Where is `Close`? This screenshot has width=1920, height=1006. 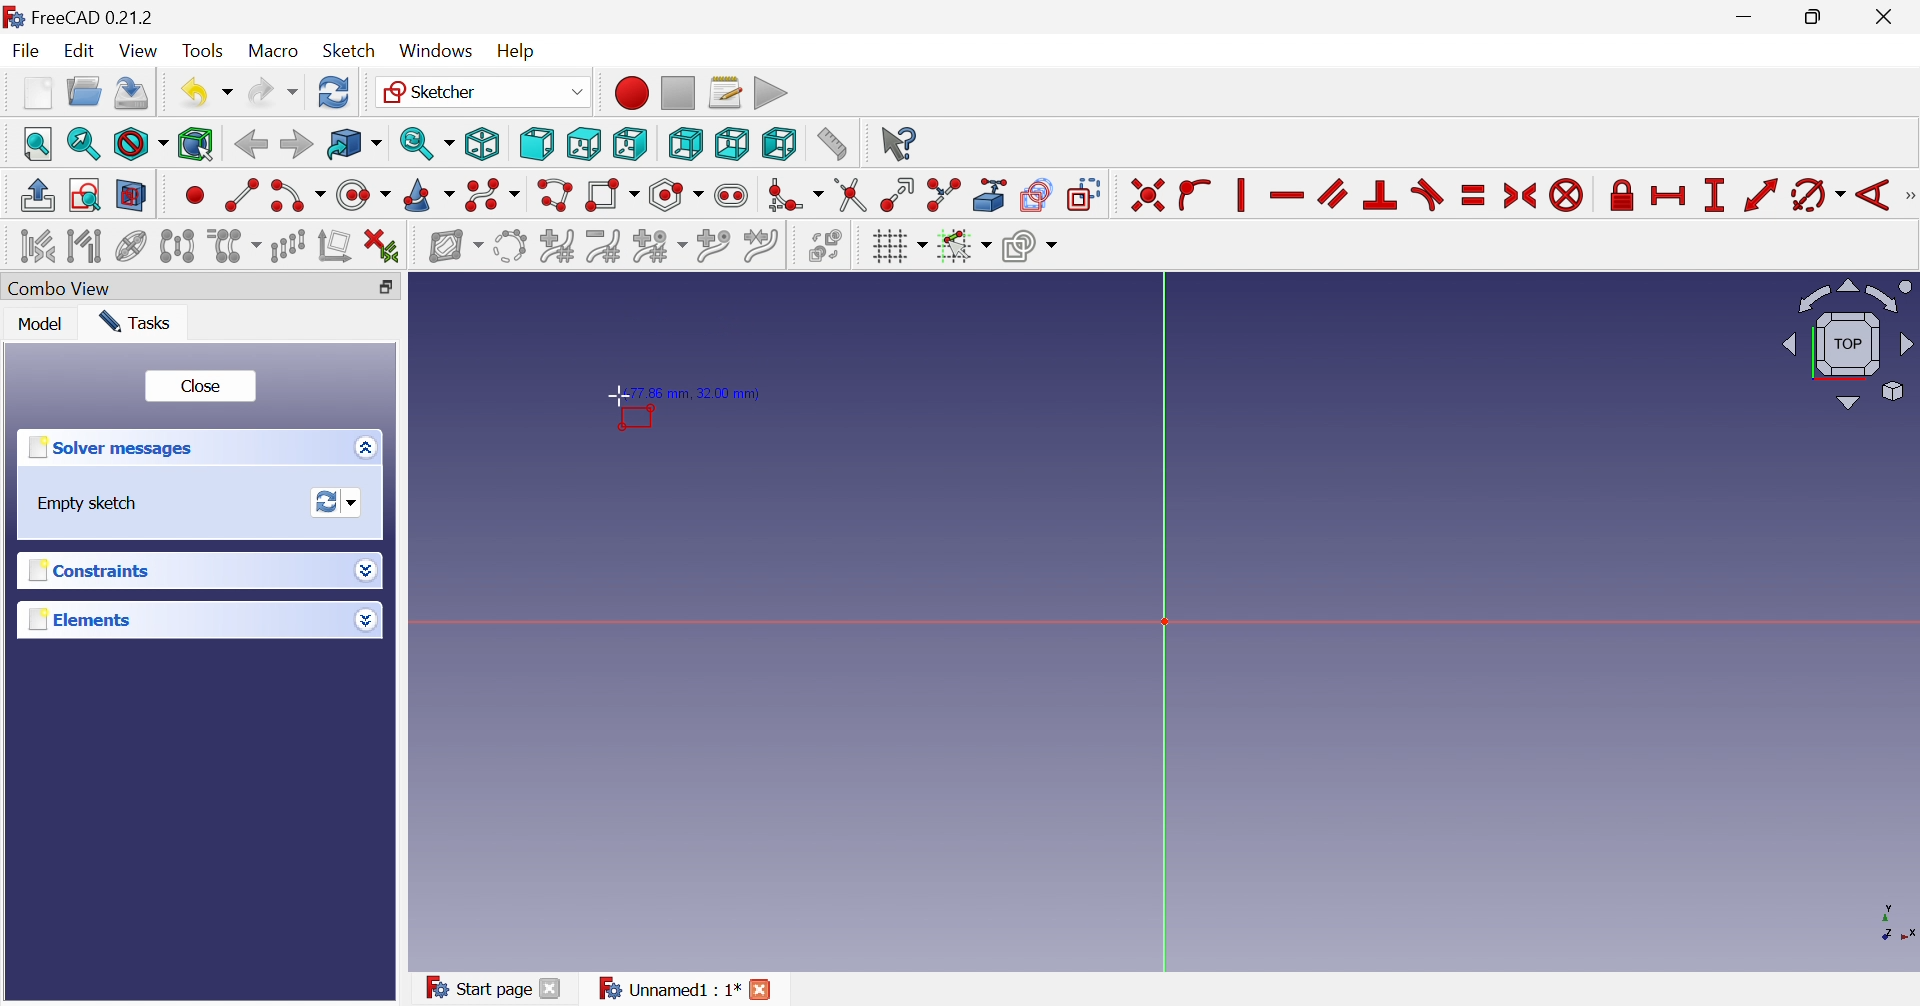
Close is located at coordinates (1888, 18).